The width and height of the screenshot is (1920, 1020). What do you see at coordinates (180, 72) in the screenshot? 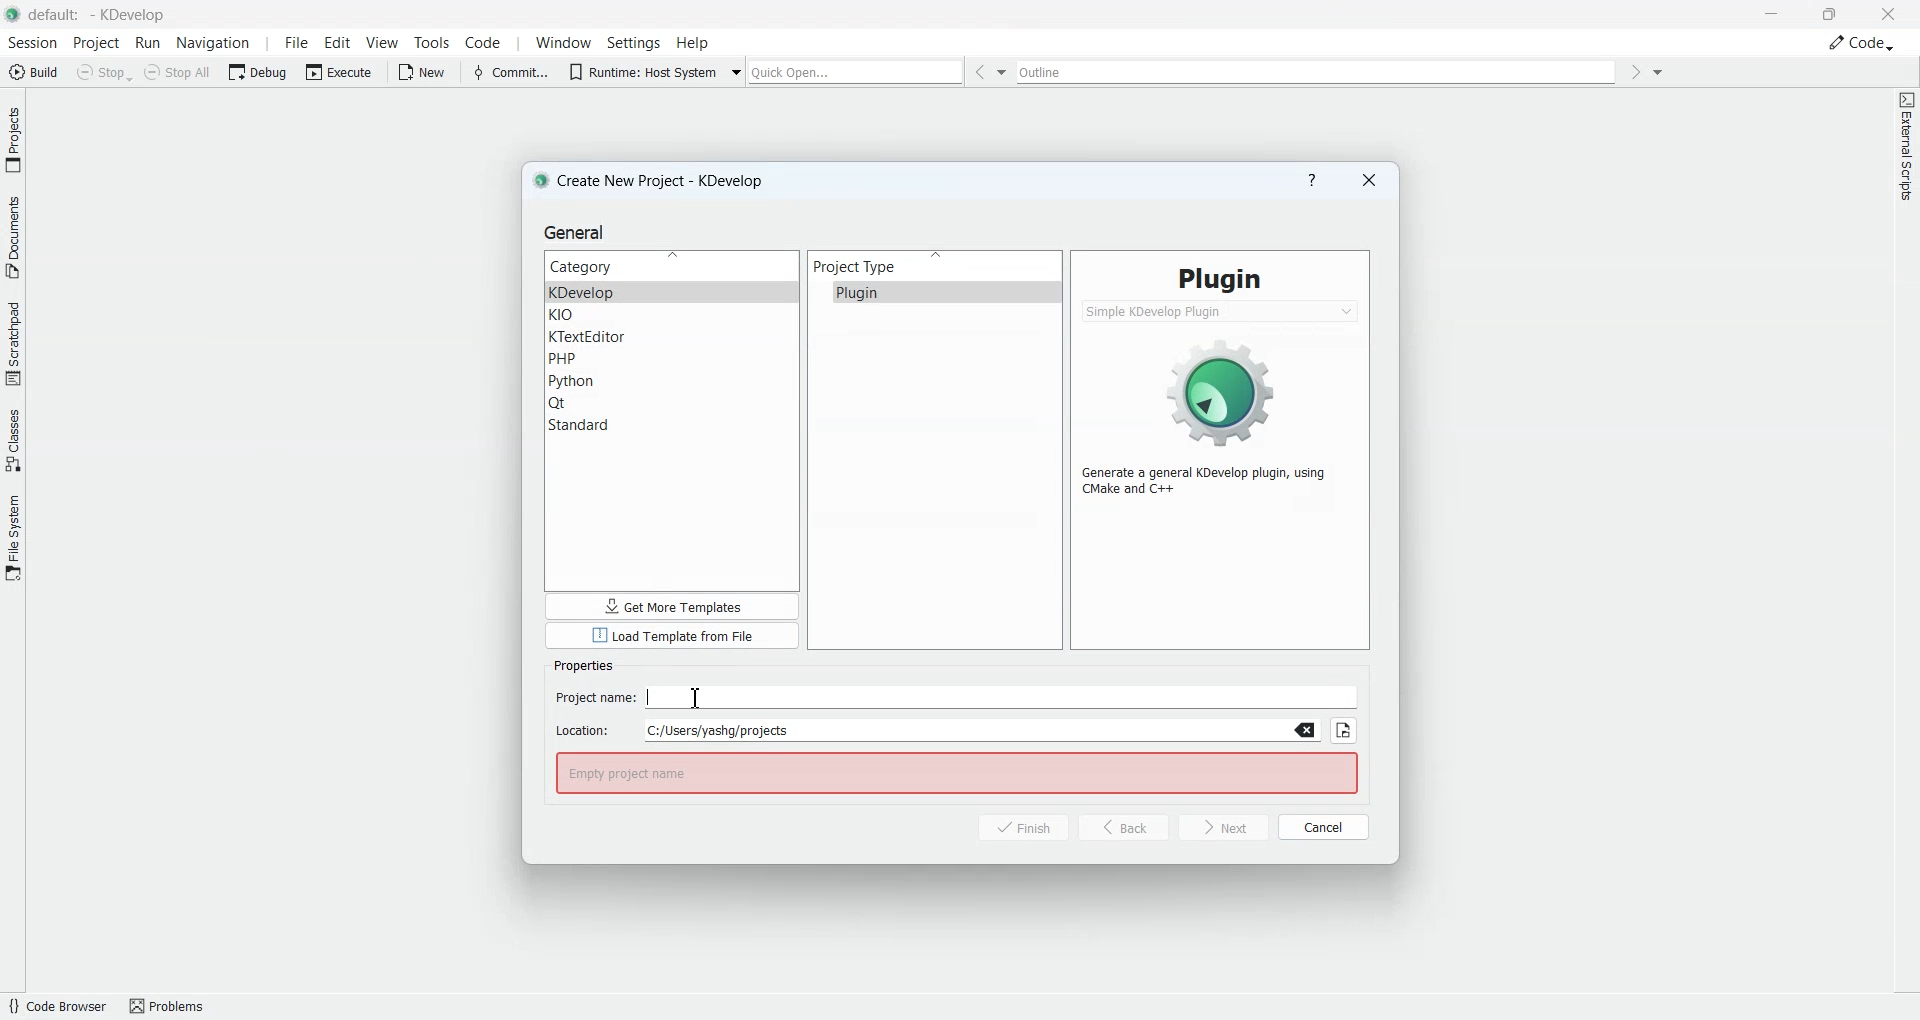
I see `Stop All` at bounding box center [180, 72].